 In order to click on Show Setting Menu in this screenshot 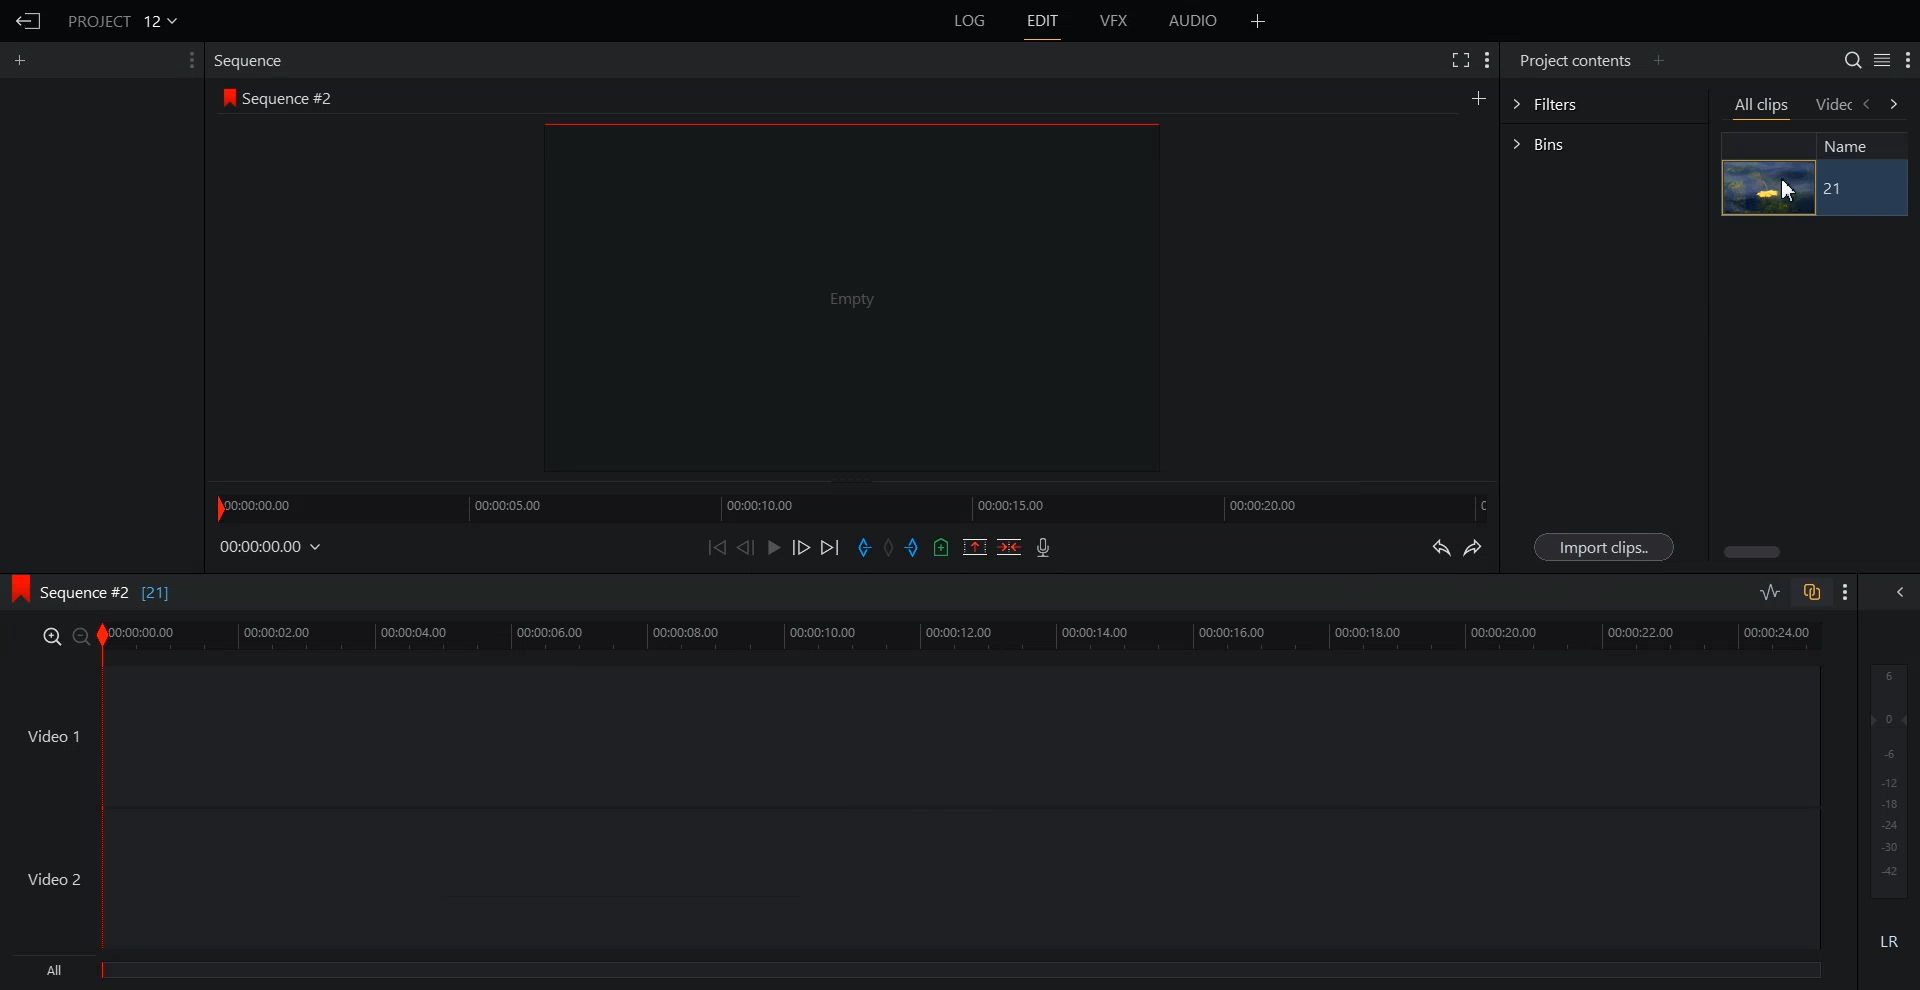, I will do `click(1846, 593)`.